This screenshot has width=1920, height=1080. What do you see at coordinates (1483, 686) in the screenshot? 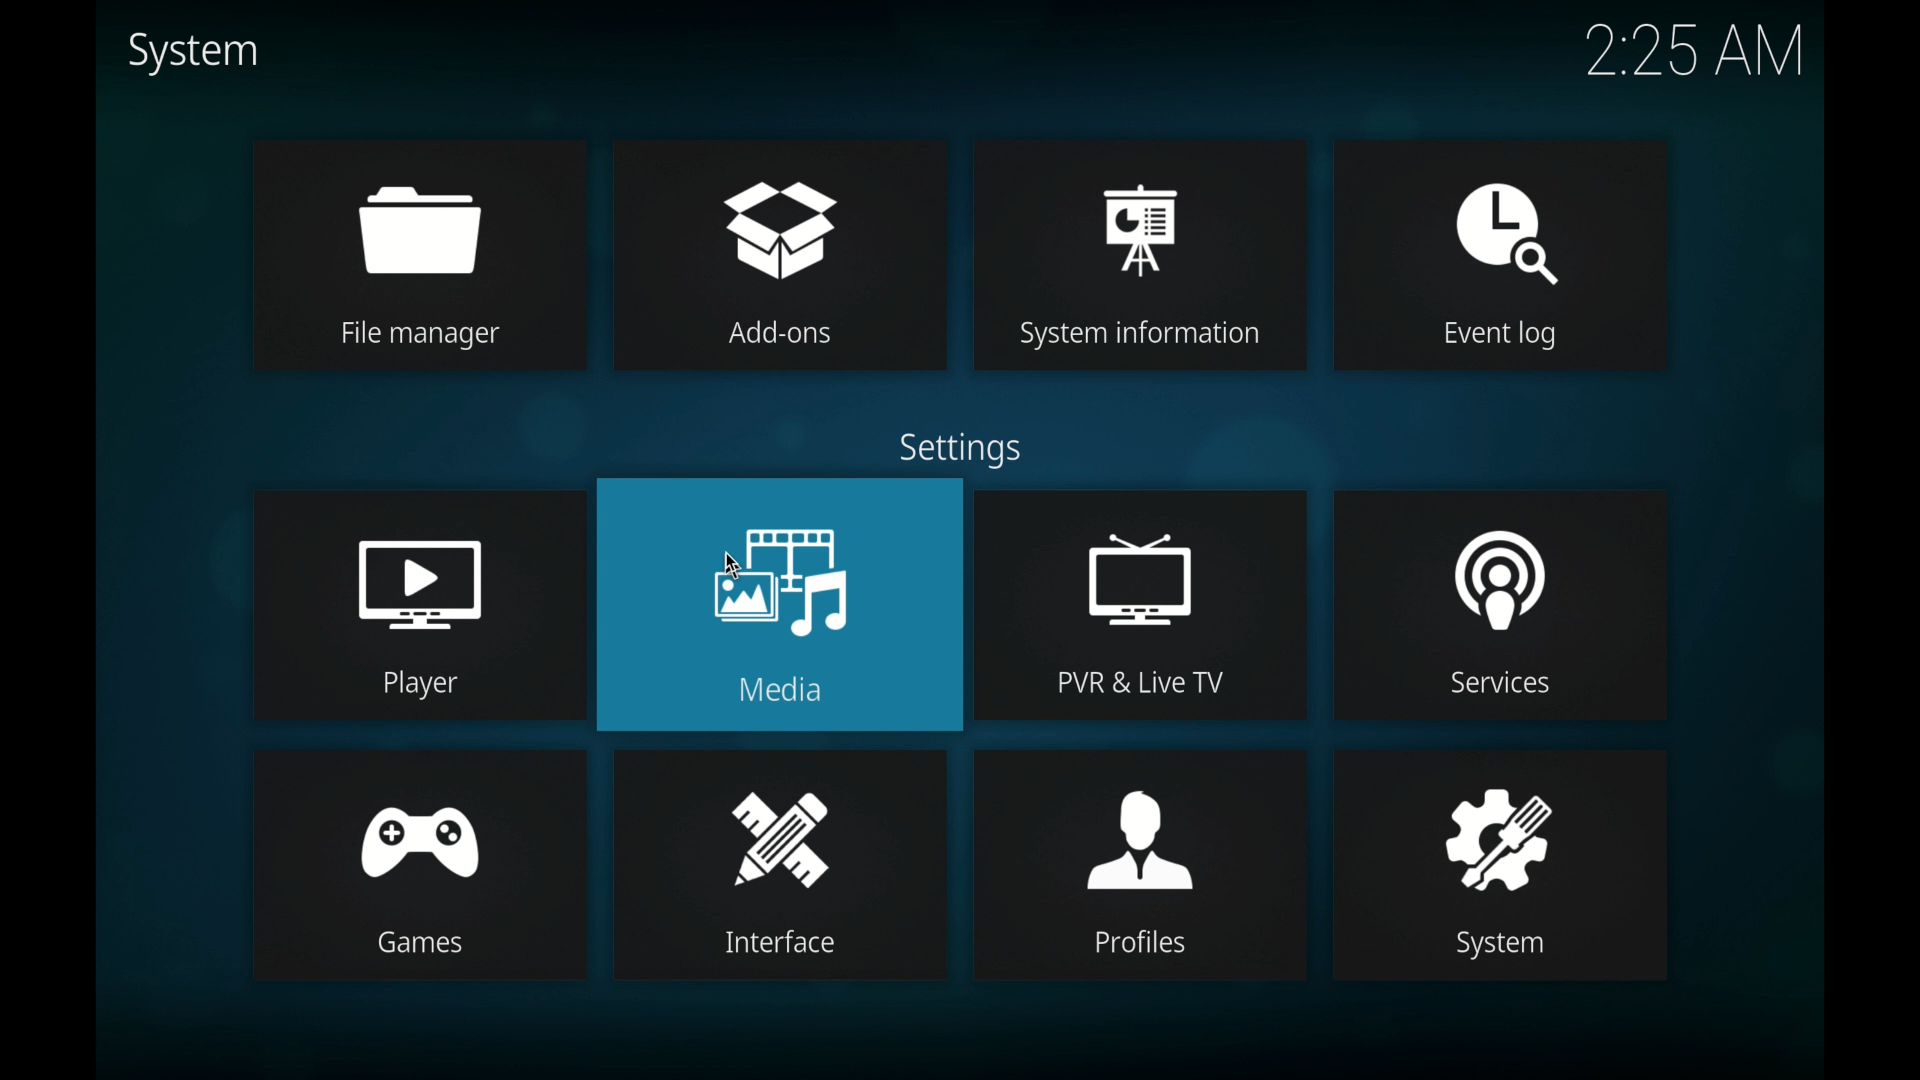
I see ` Services` at bounding box center [1483, 686].